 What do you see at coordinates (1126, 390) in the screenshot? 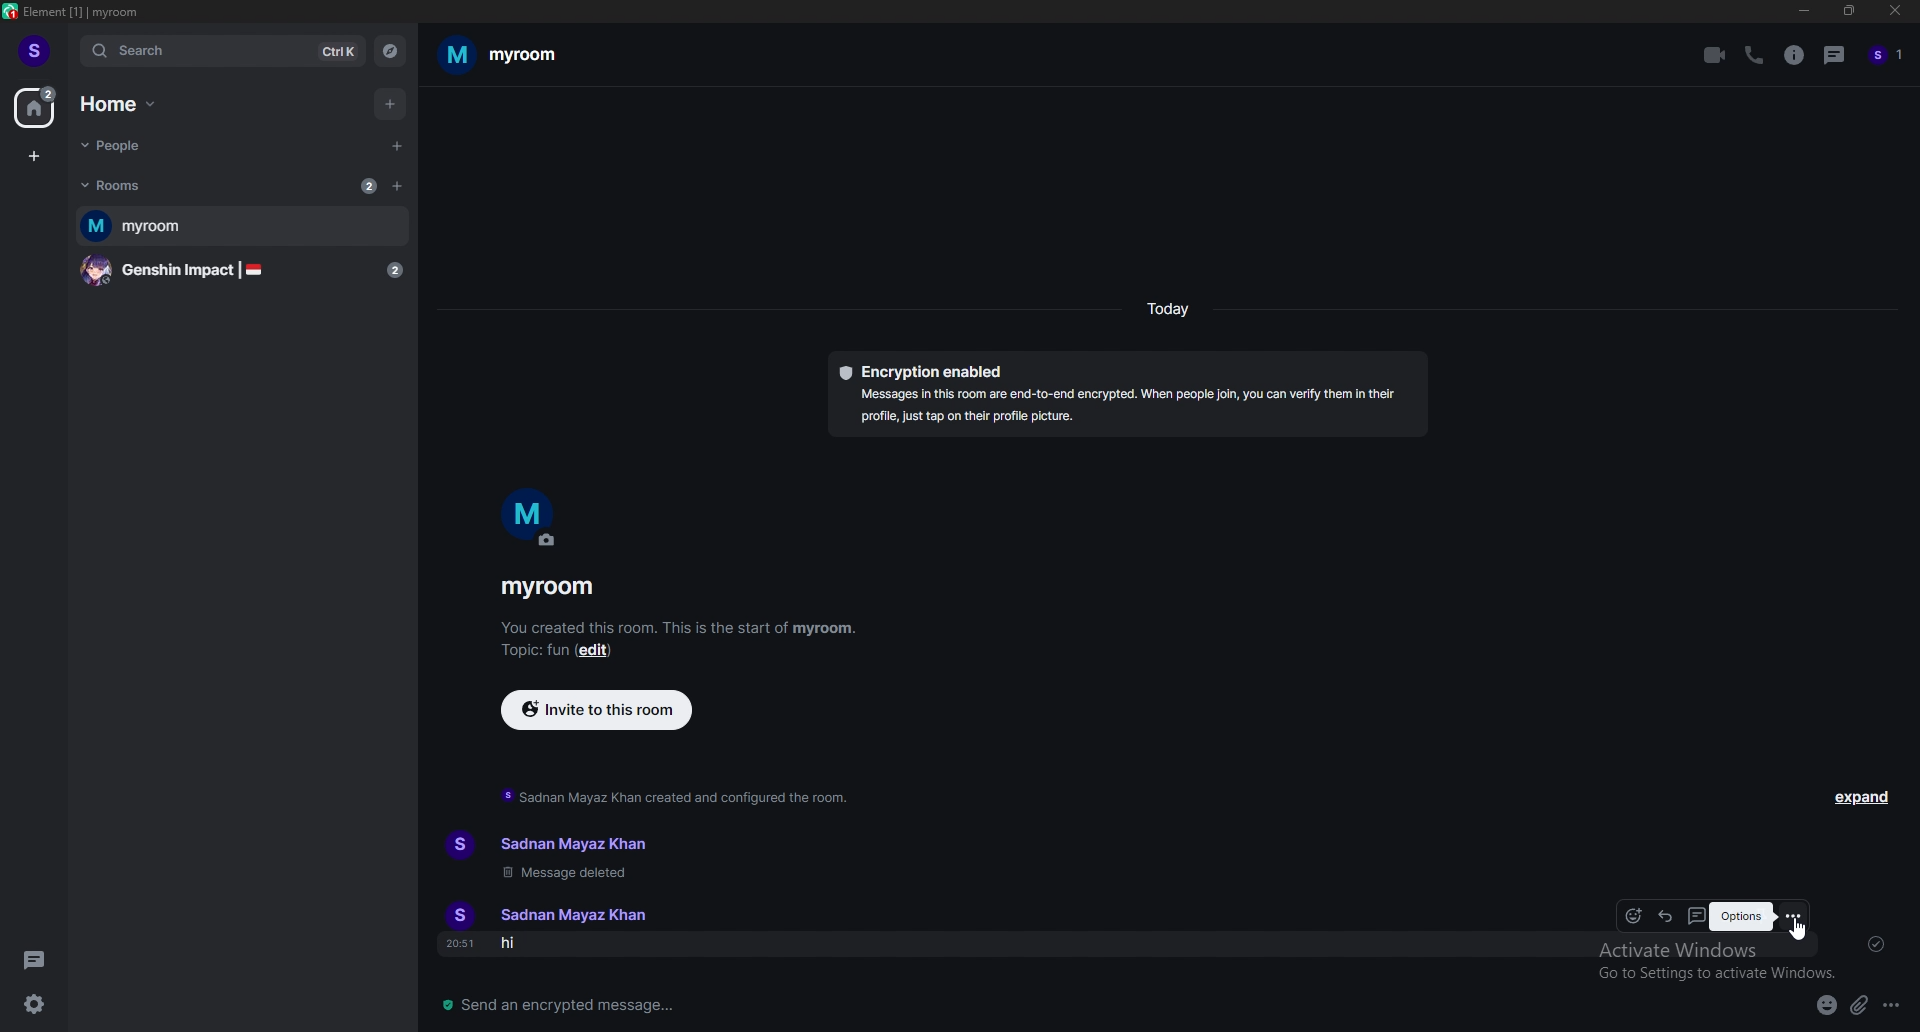
I see `Encryption enabled Messages in this room are end-to-end encrypted. When people join, you can verify them in their profile, just tap on their profile picture.` at bounding box center [1126, 390].